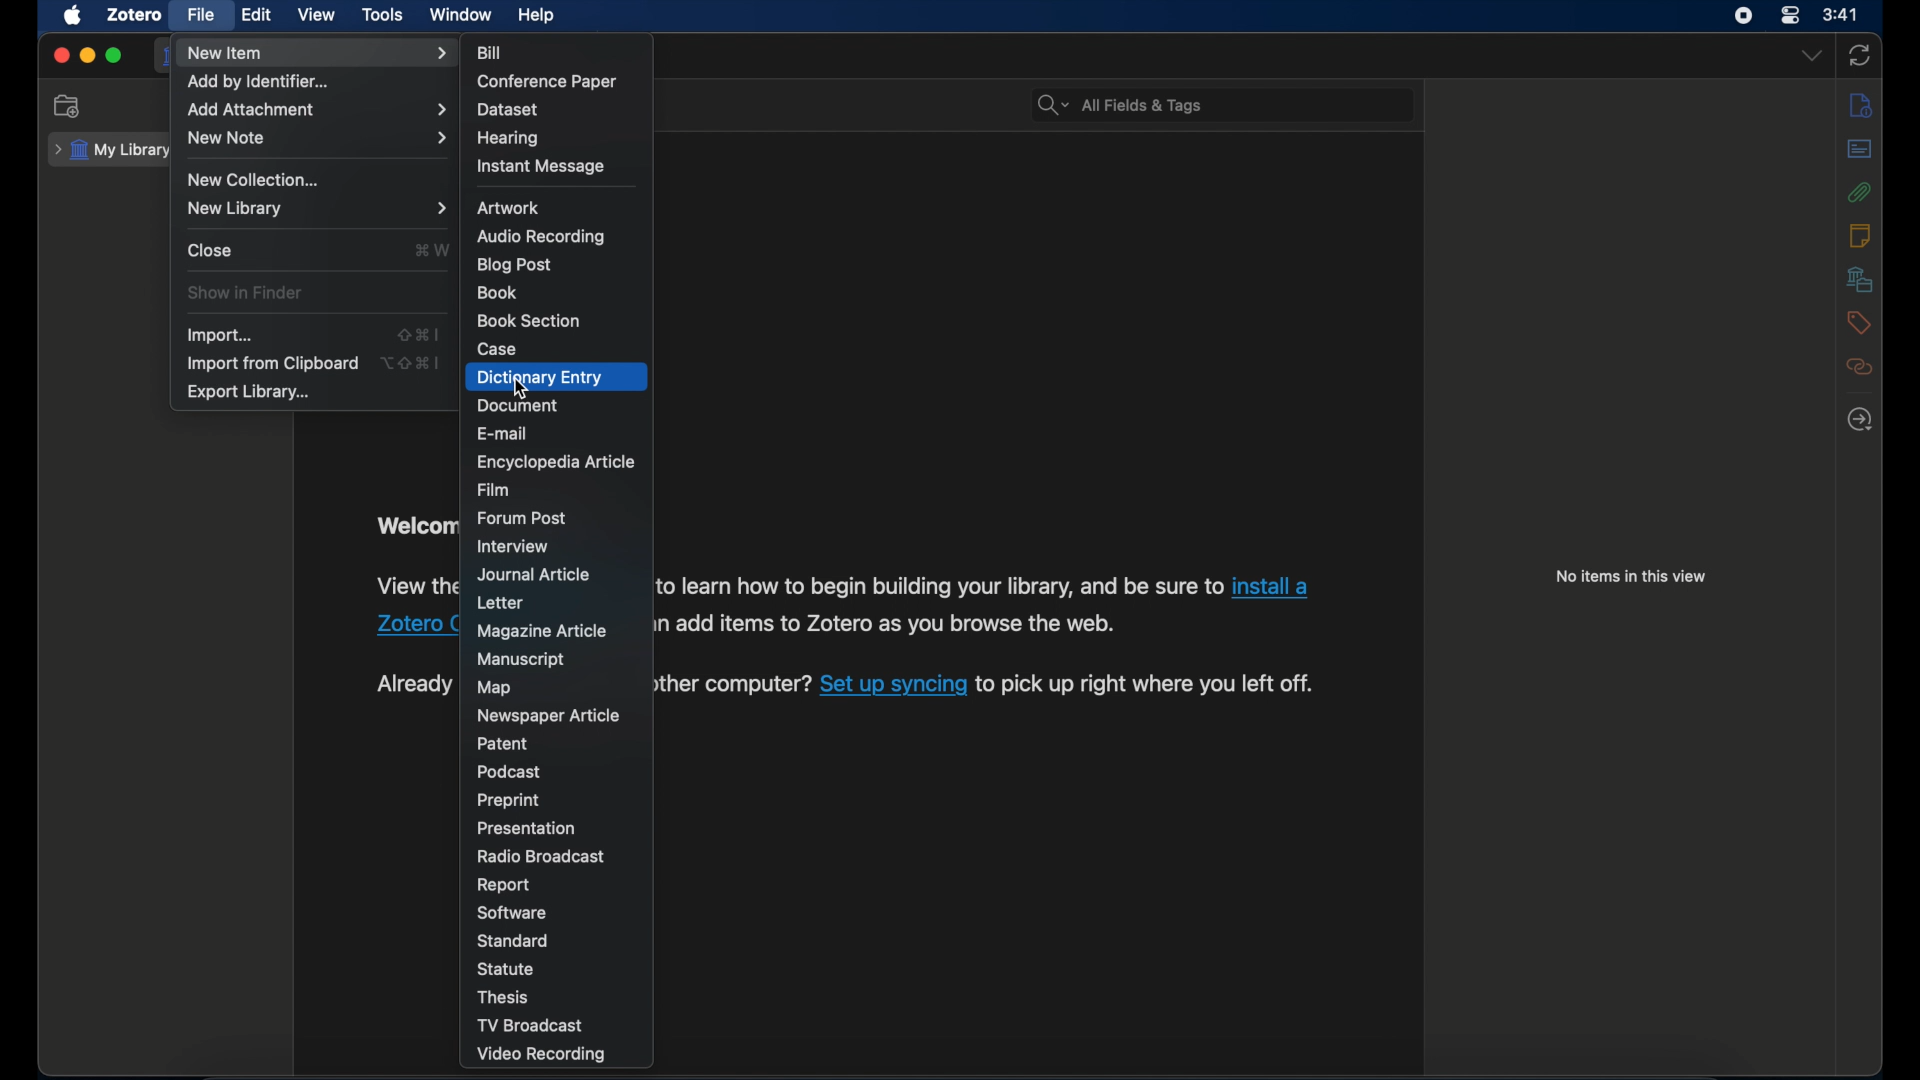 The image size is (1920, 1080). What do you see at coordinates (545, 632) in the screenshot?
I see `magazine article` at bounding box center [545, 632].